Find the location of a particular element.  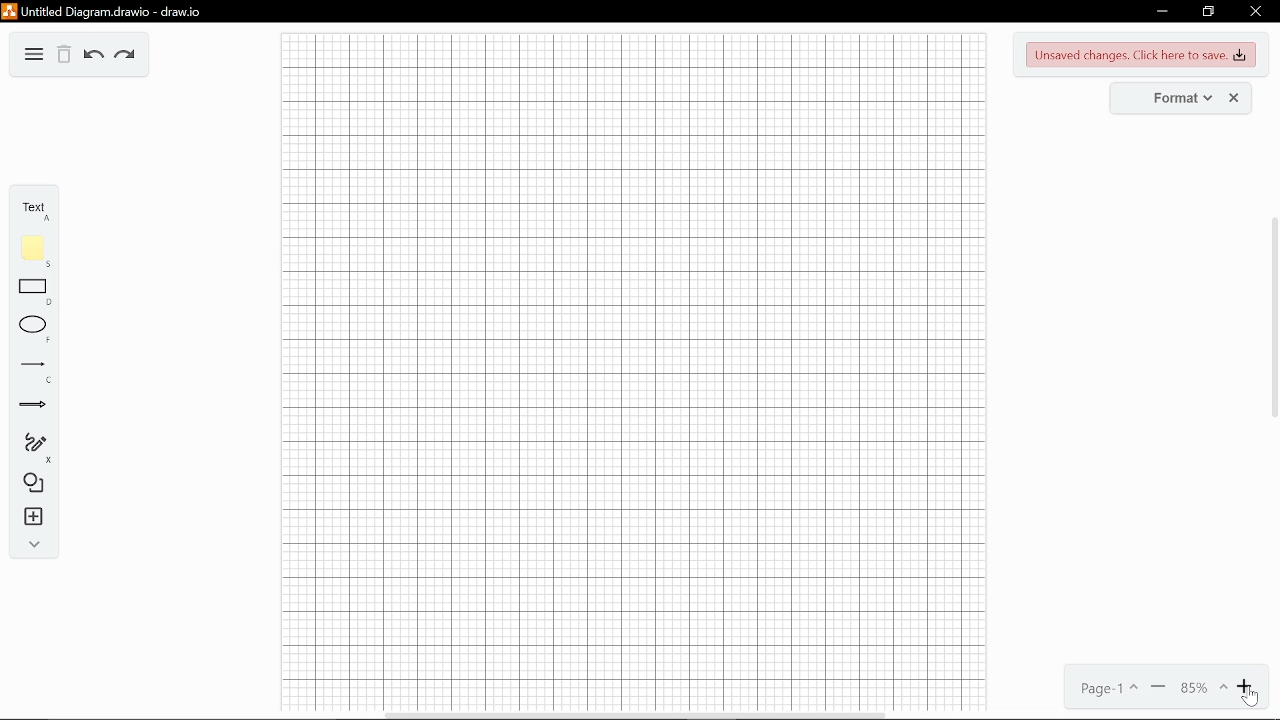

redo is located at coordinates (125, 57).